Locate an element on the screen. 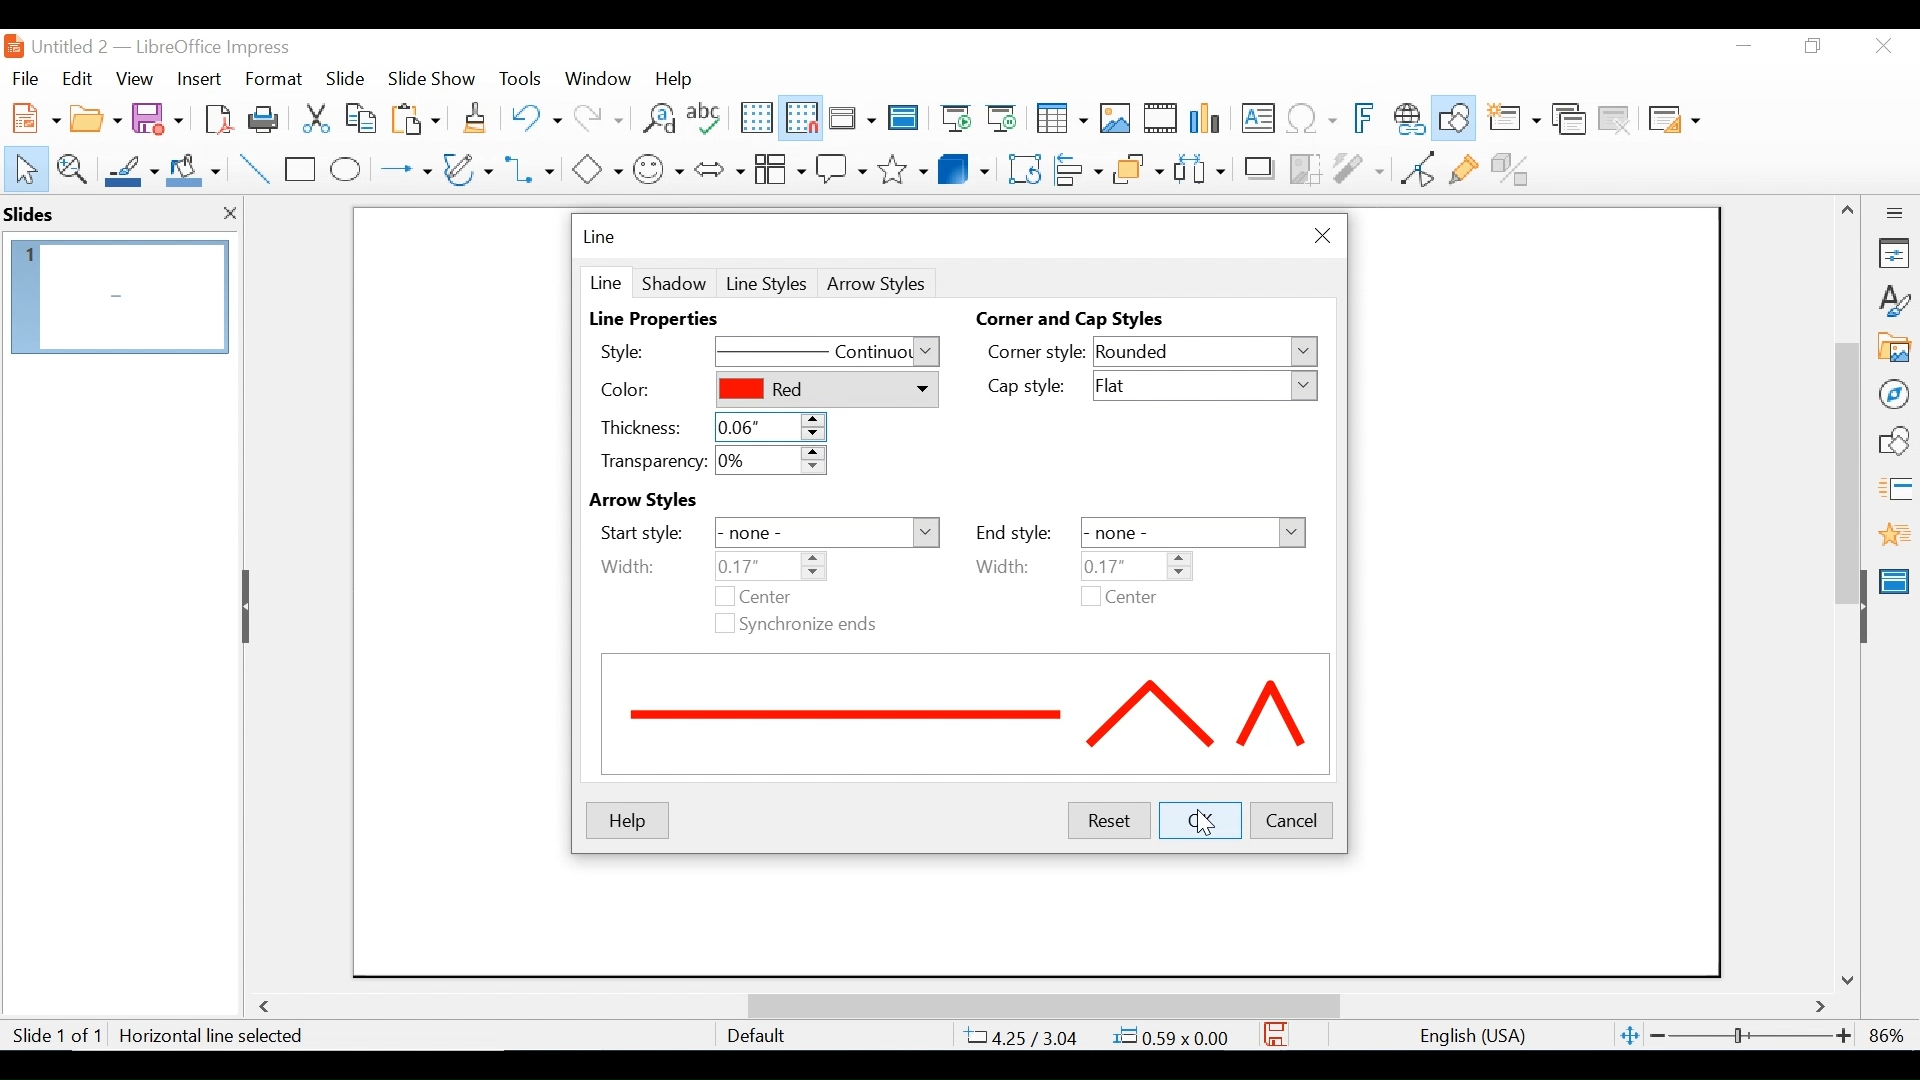 This screenshot has height=1080, width=1920. LibreOffice Desktop Icon is located at coordinates (12, 46).